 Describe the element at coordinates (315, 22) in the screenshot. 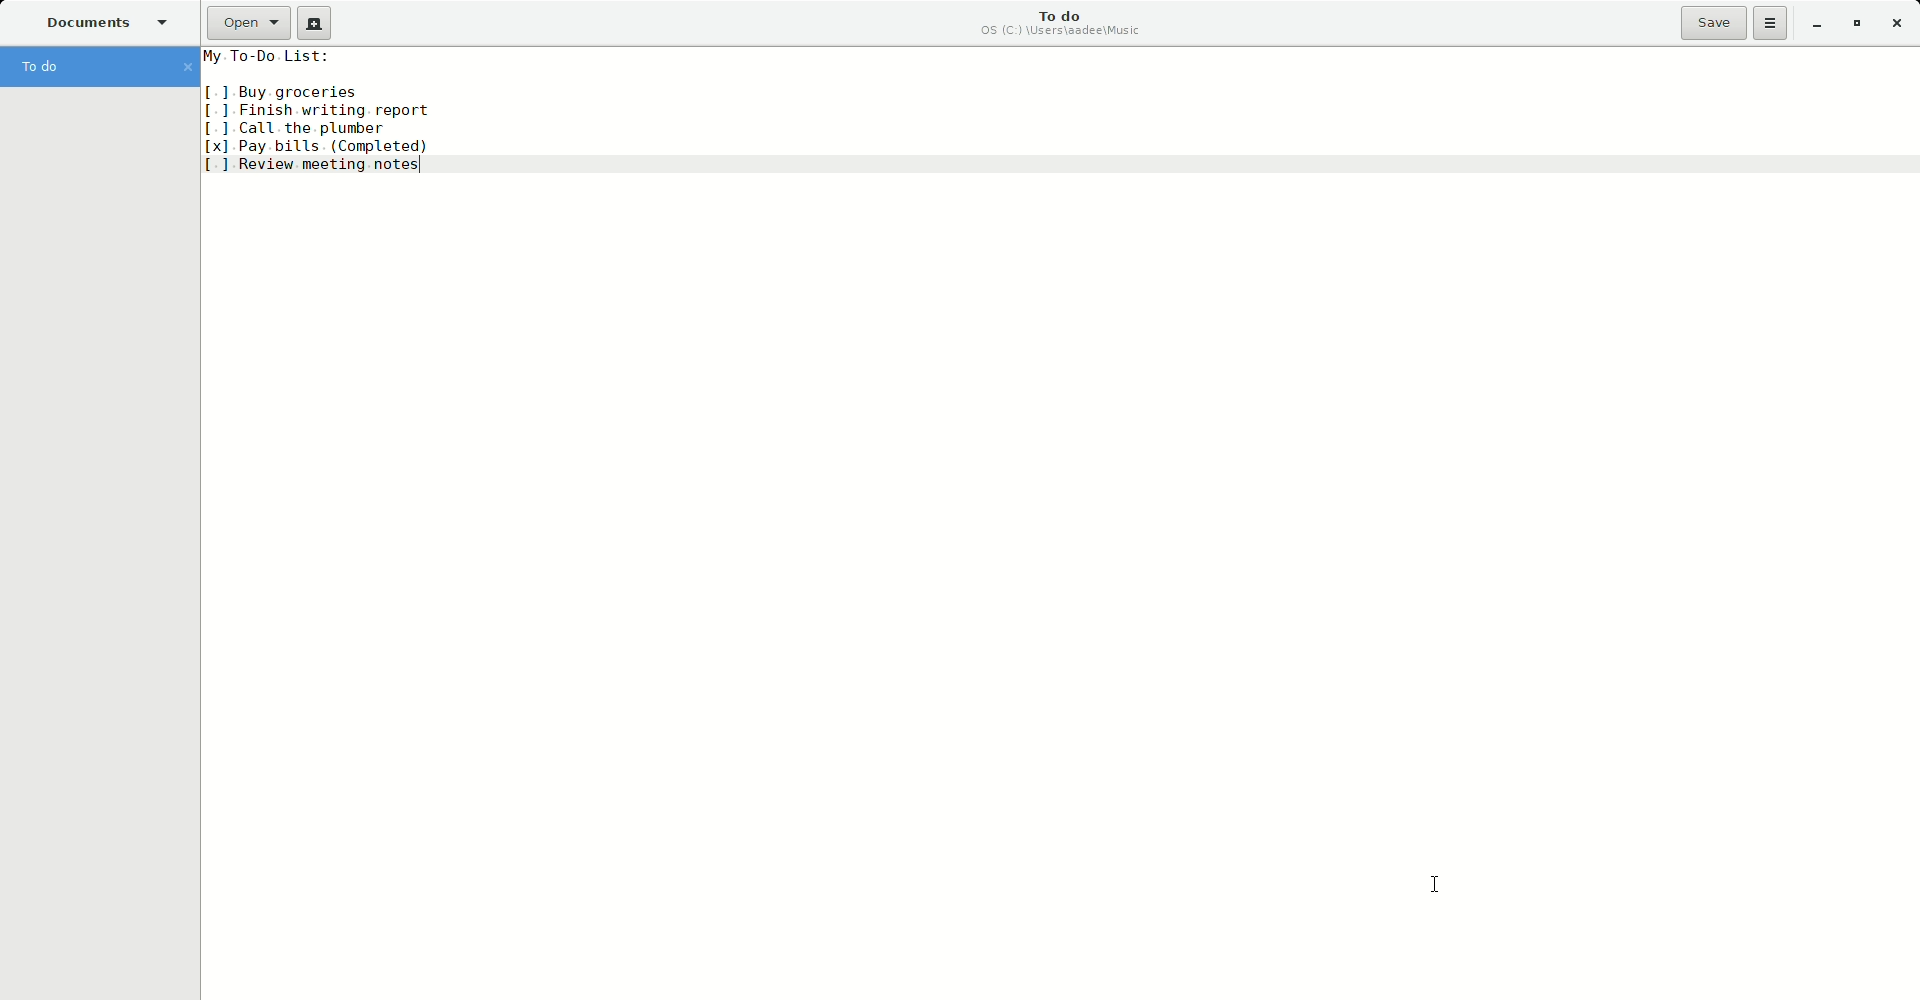

I see `New` at that location.